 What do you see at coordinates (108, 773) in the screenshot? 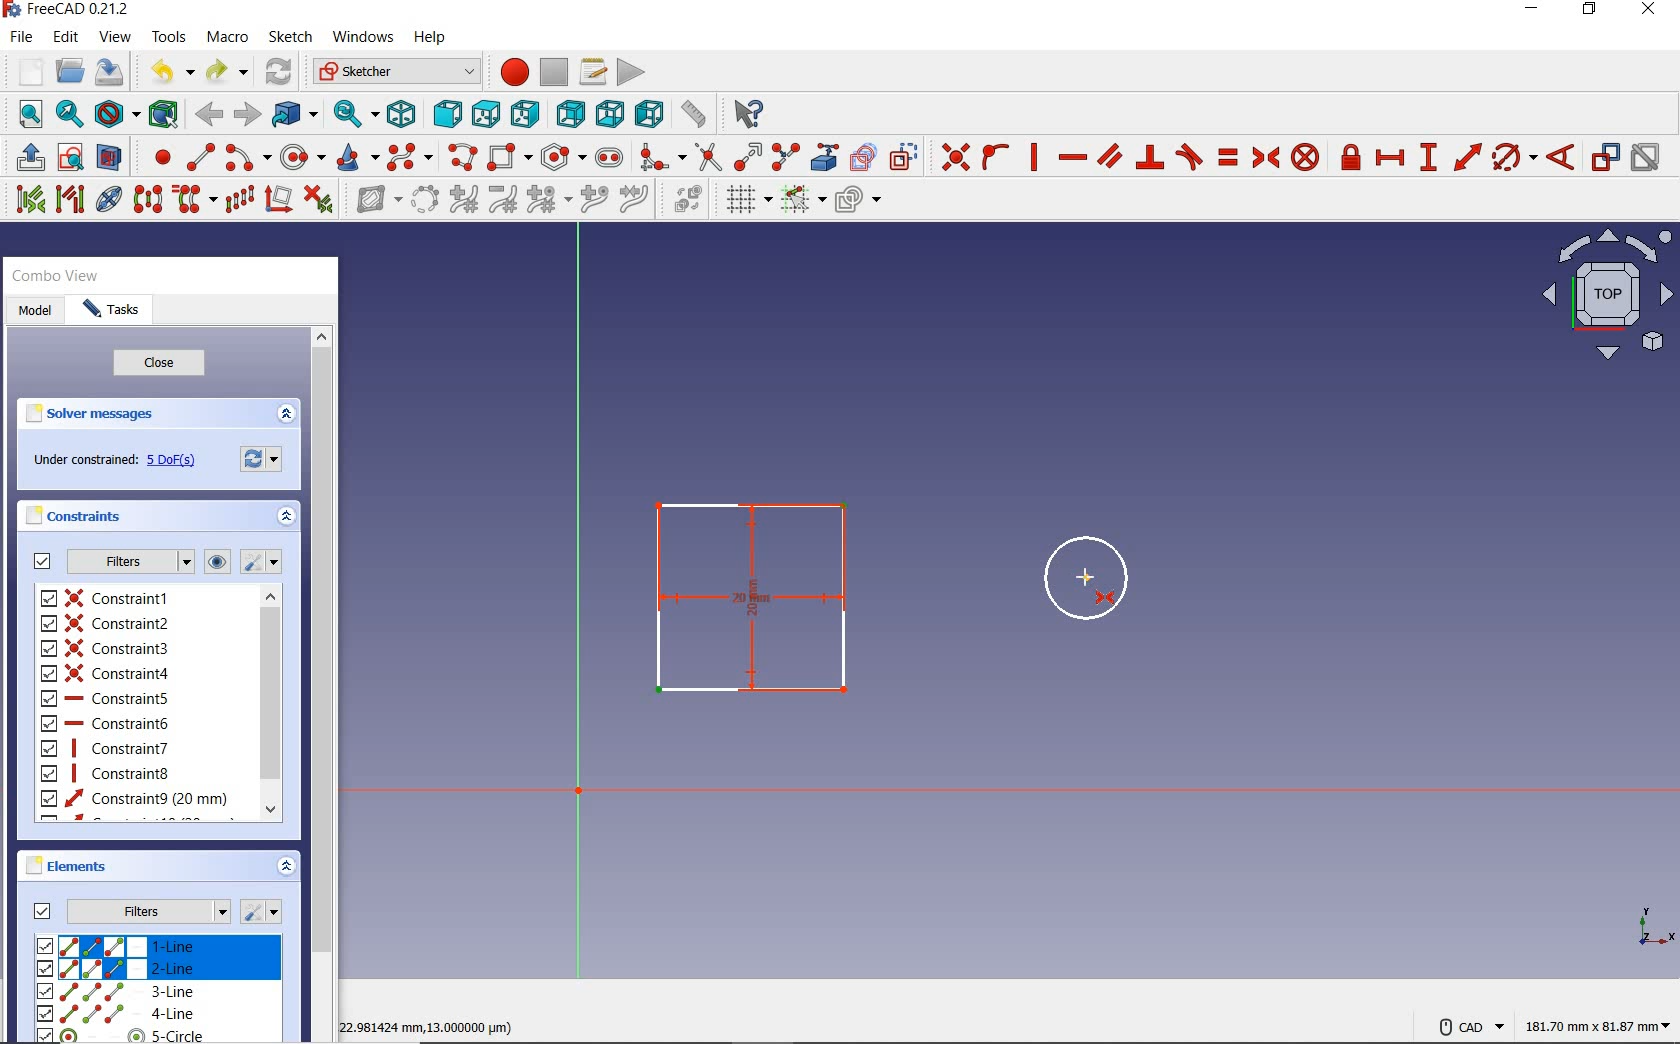
I see `constraint8` at bounding box center [108, 773].